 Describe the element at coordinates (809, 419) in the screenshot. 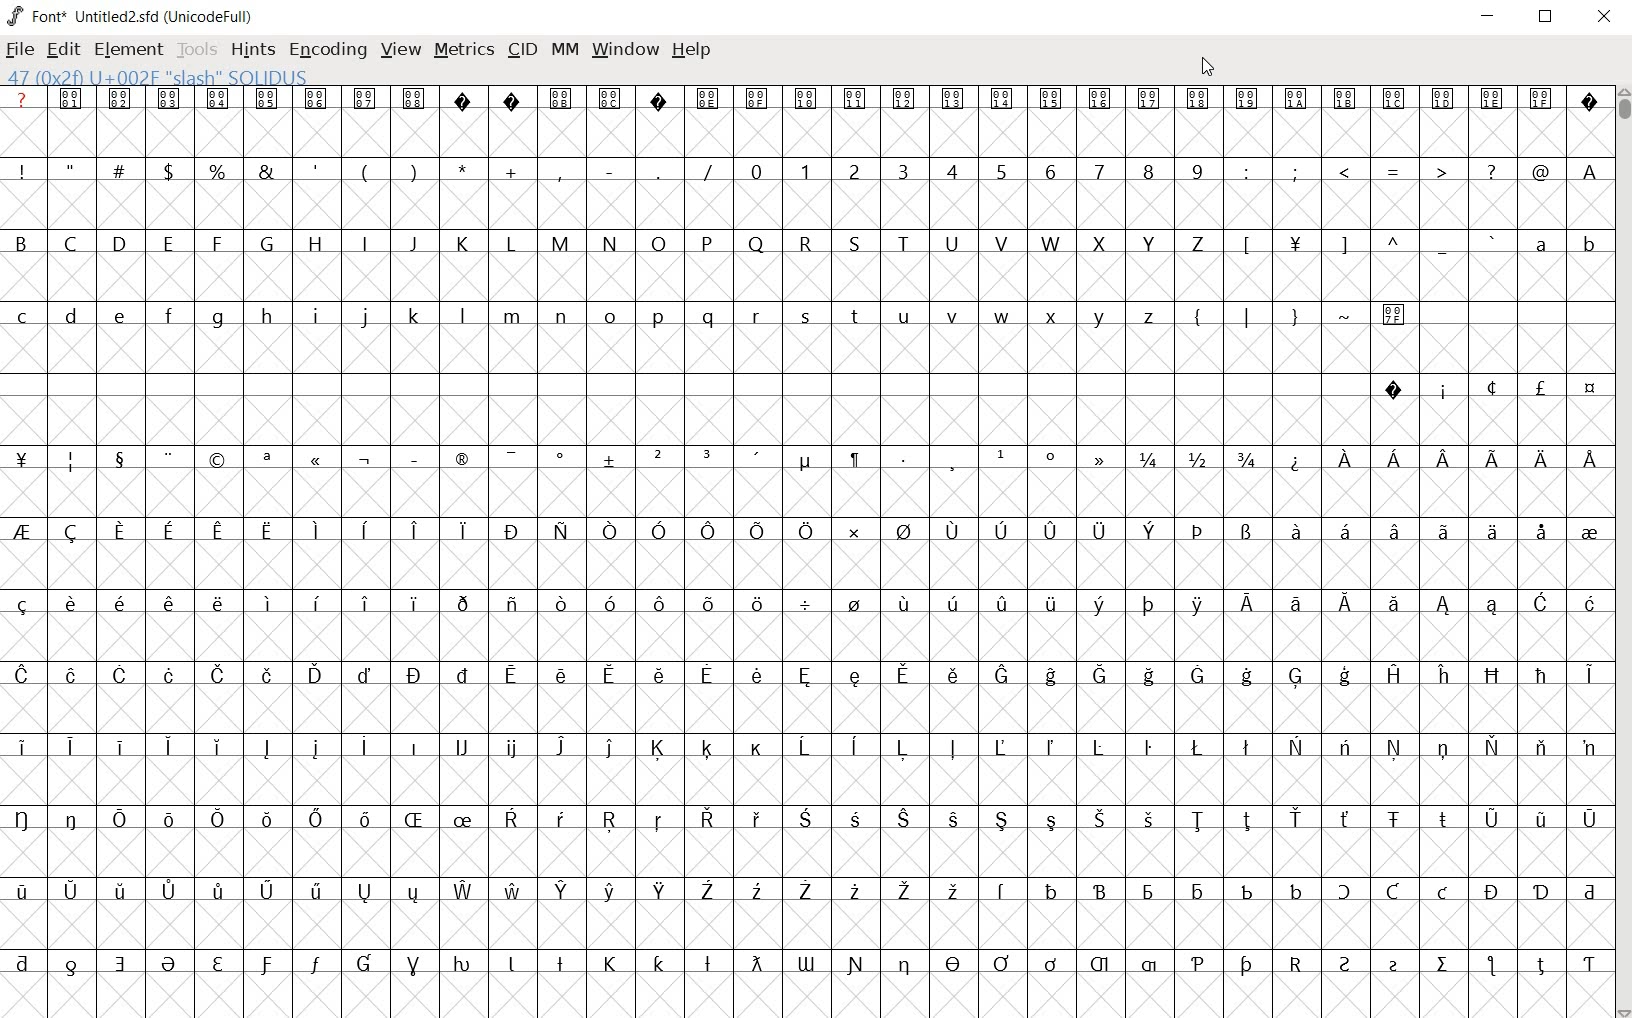

I see `empty cells` at that location.